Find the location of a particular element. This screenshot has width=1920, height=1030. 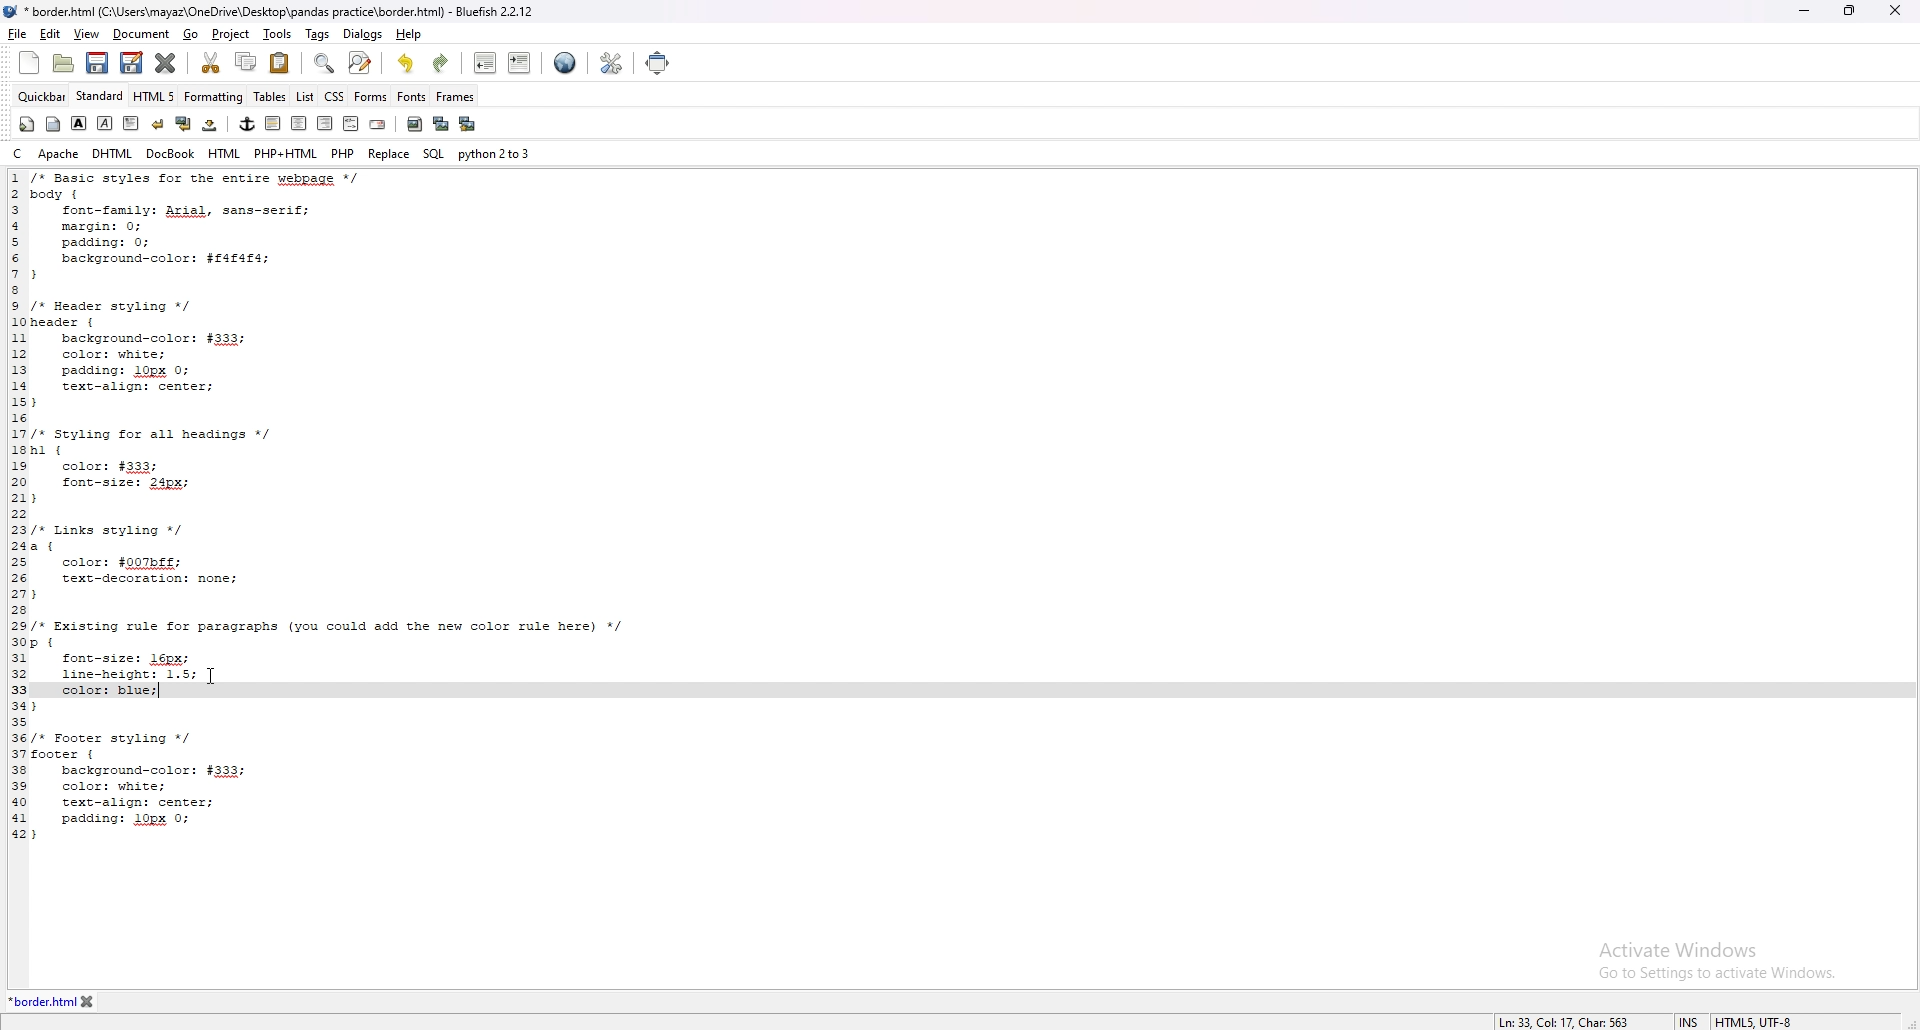

encoding is located at coordinates (1757, 1019).